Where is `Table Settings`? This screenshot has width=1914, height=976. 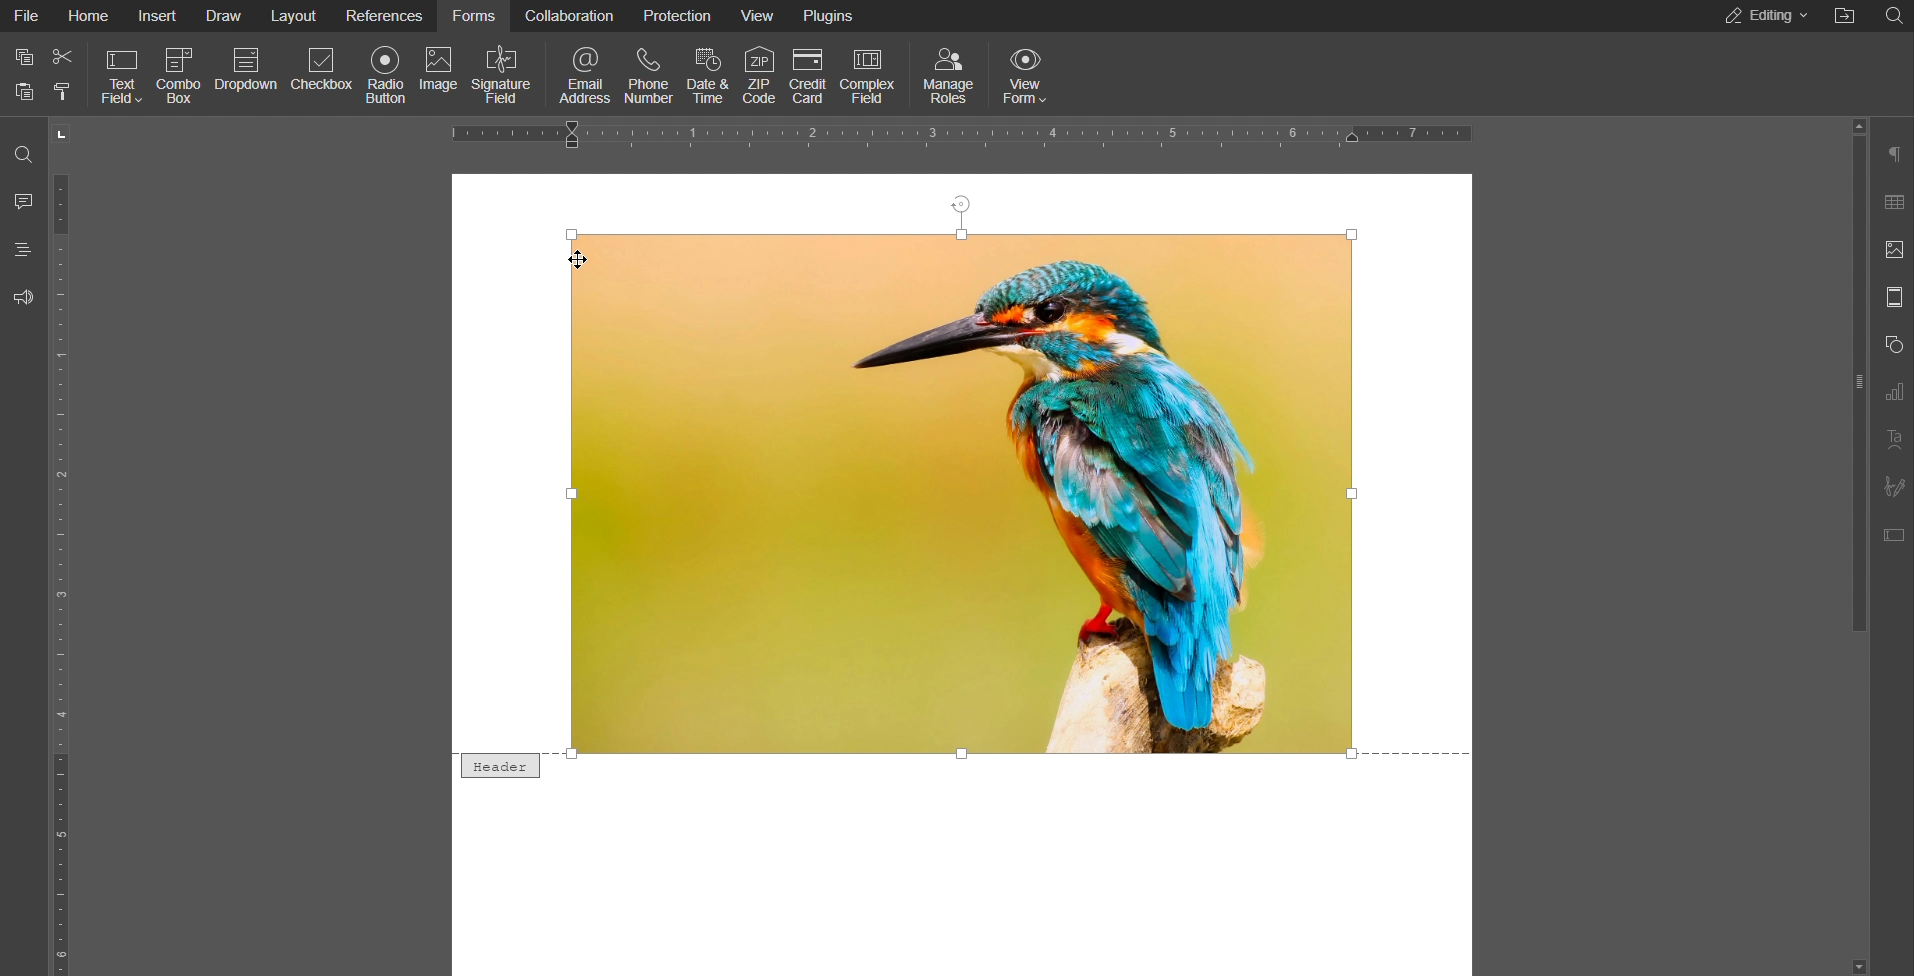
Table Settings is located at coordinates (1890, 202).